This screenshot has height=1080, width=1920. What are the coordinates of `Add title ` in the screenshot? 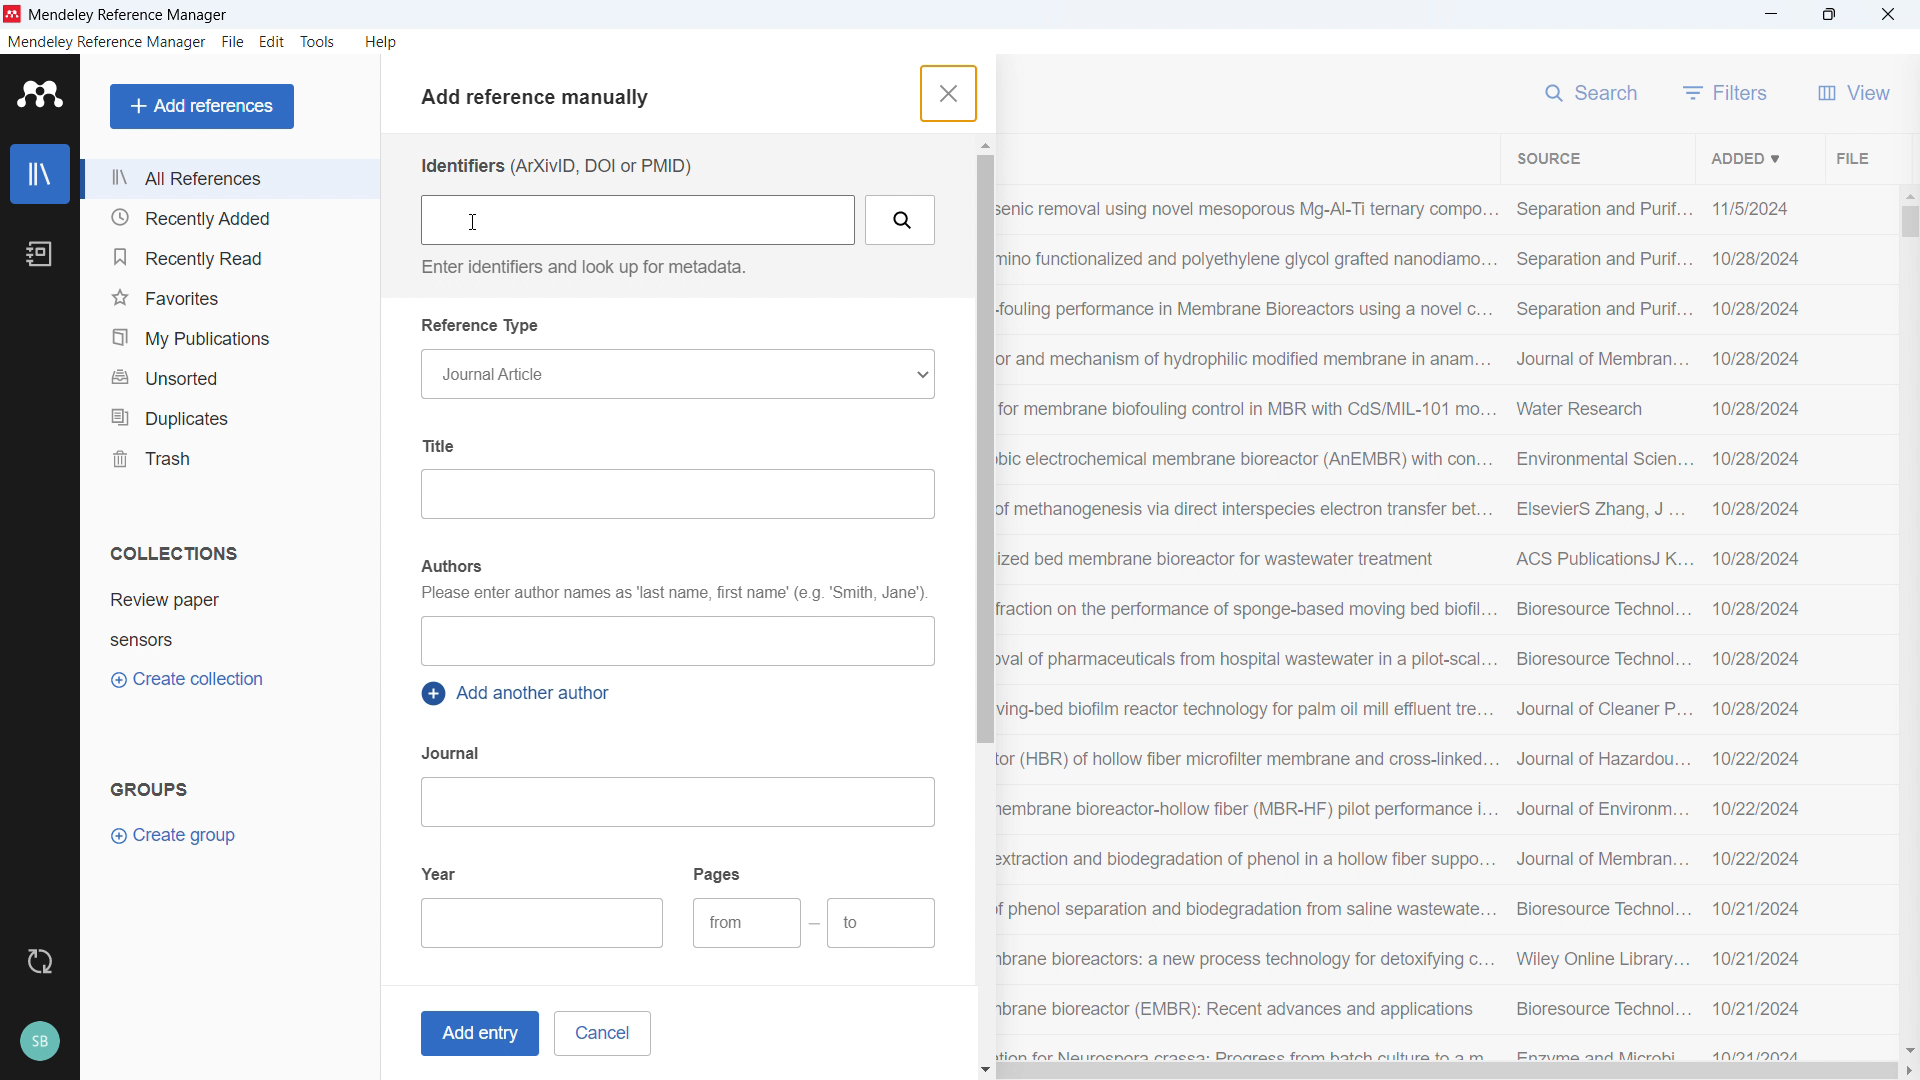 It's located at (677, 494).